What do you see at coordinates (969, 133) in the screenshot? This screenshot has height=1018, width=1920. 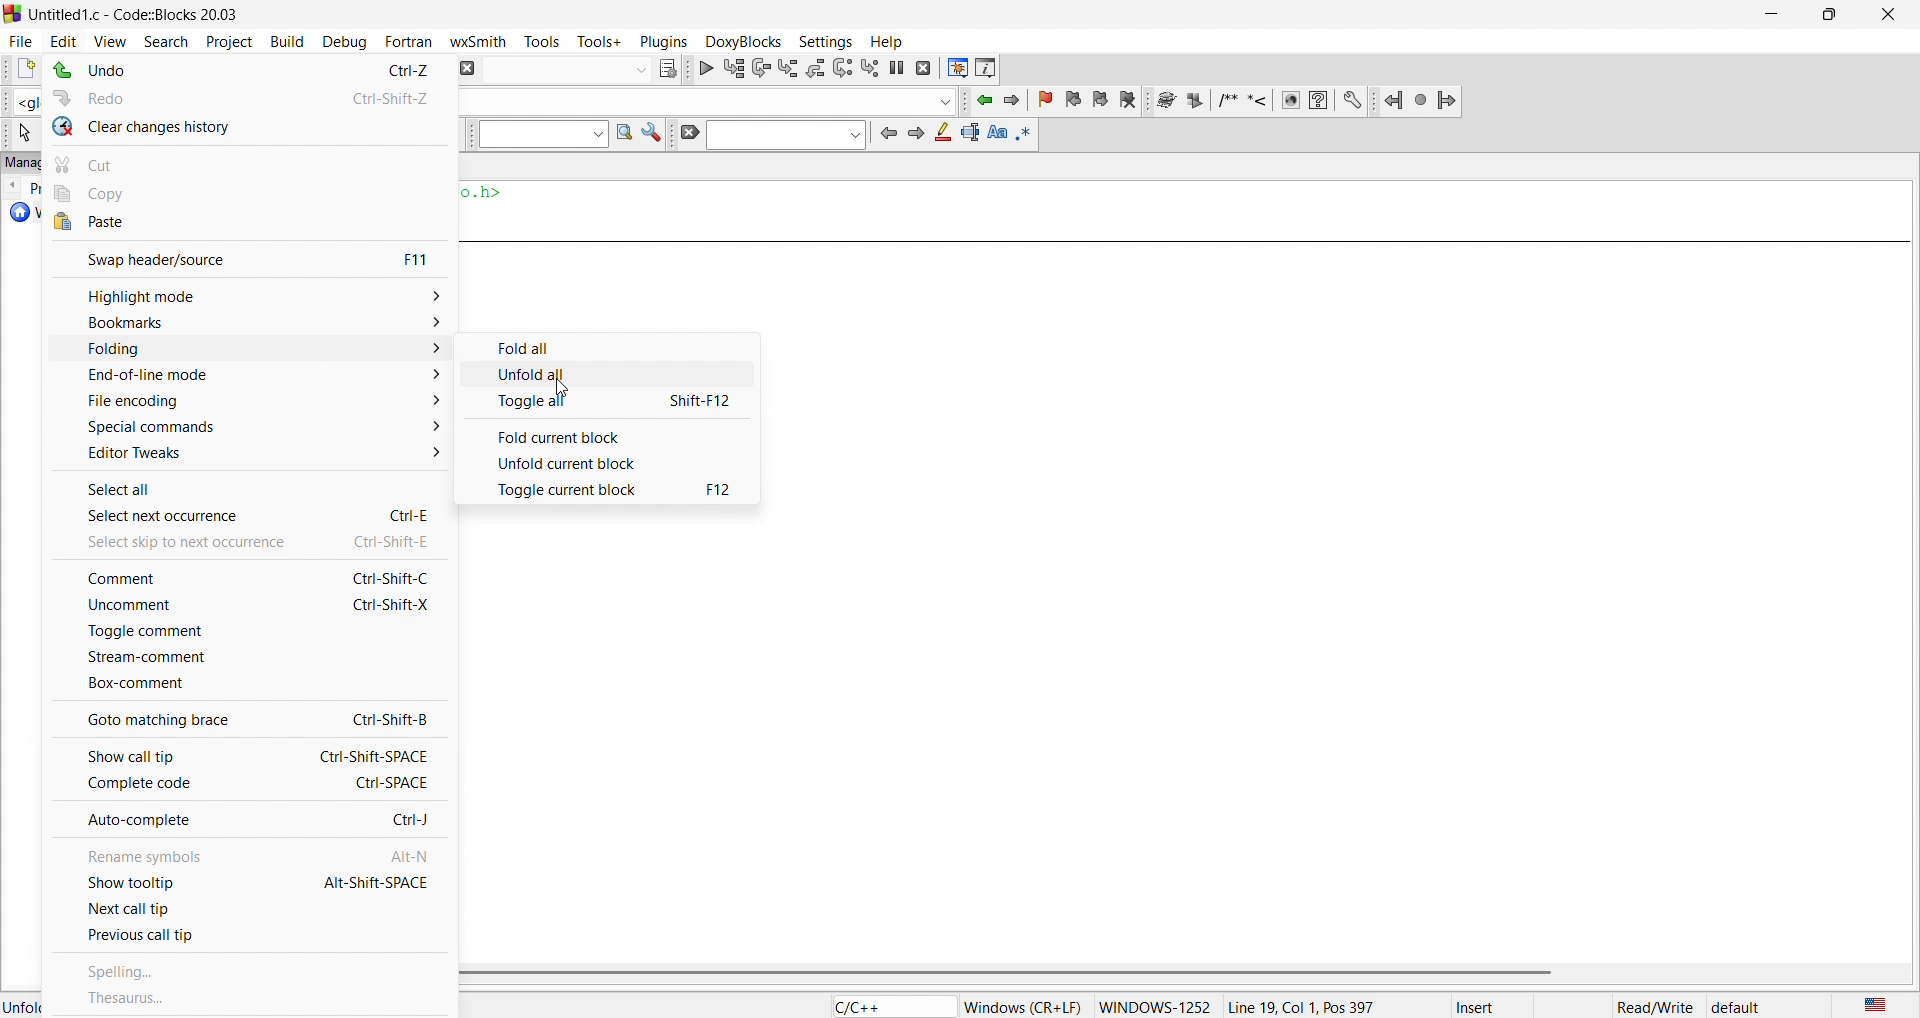 I see `selected text` at bounding box center [969, 133].